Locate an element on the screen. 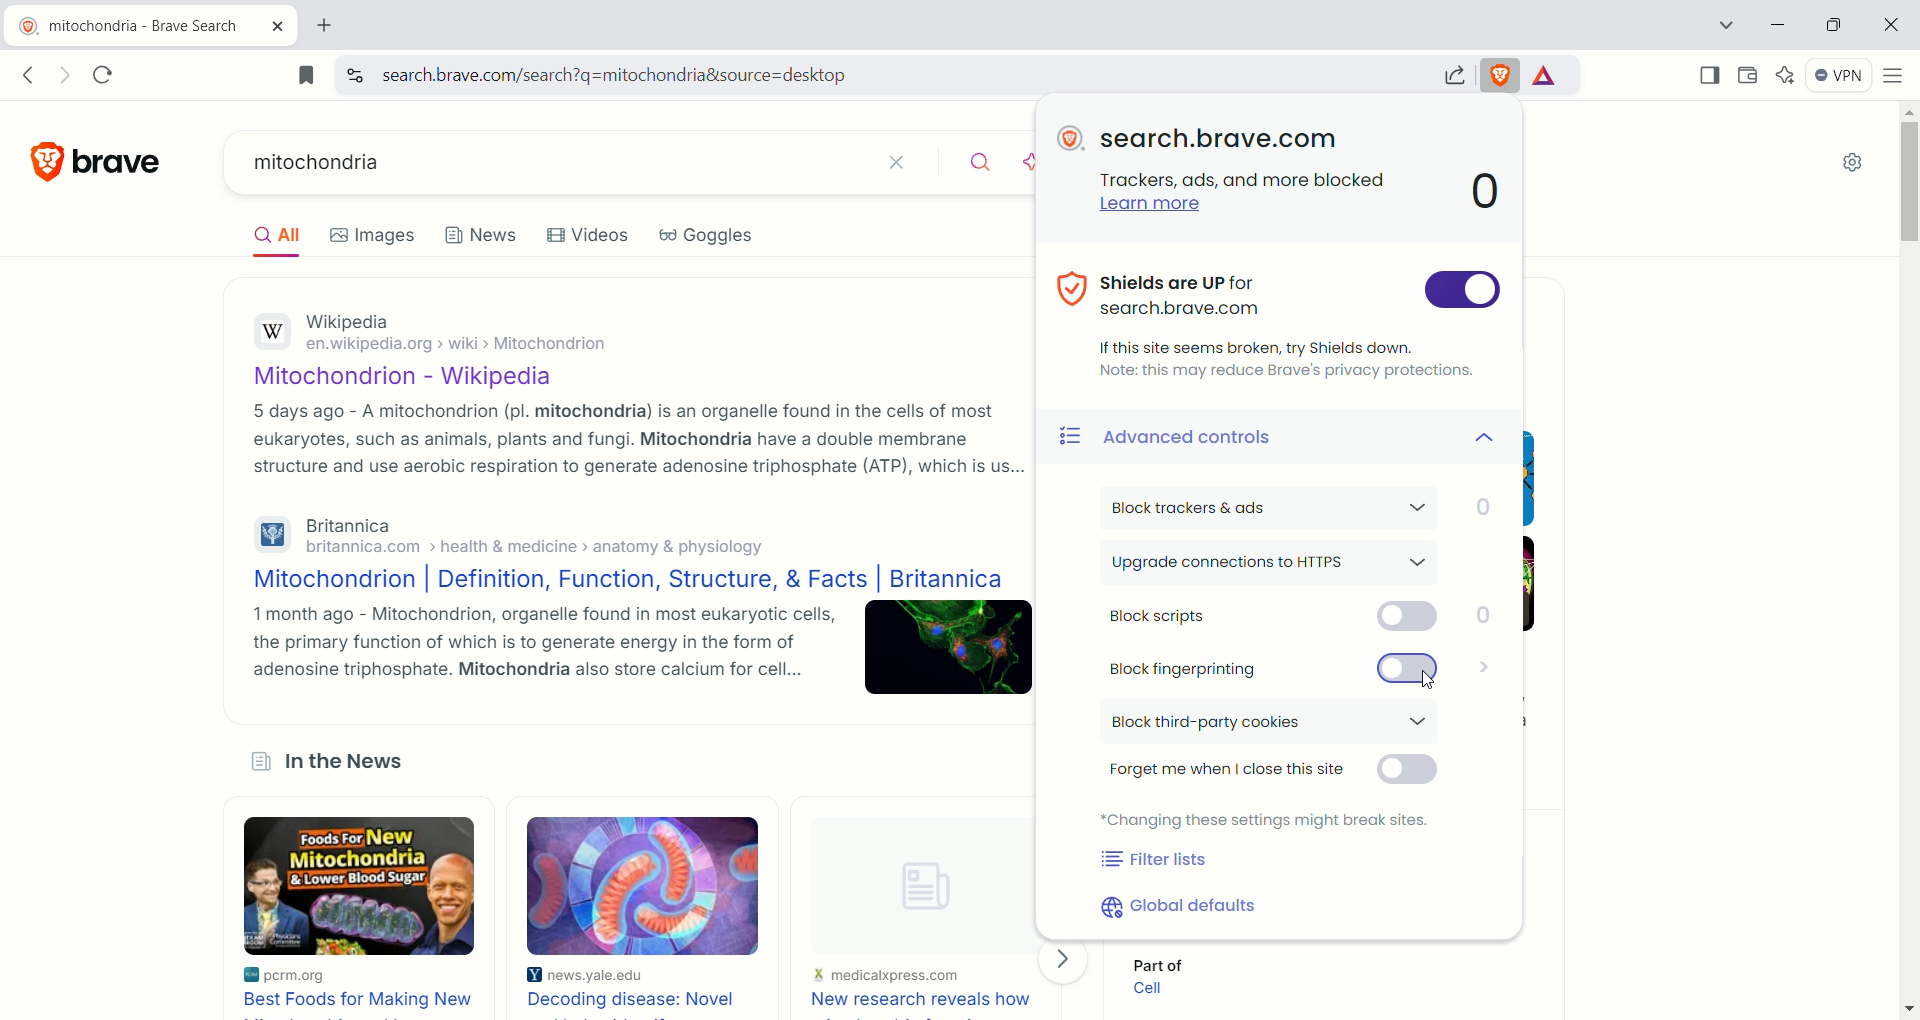 The height and width of the screenshot is (1020, 1920). customize and control brave is located at coordinates (1895, 78).